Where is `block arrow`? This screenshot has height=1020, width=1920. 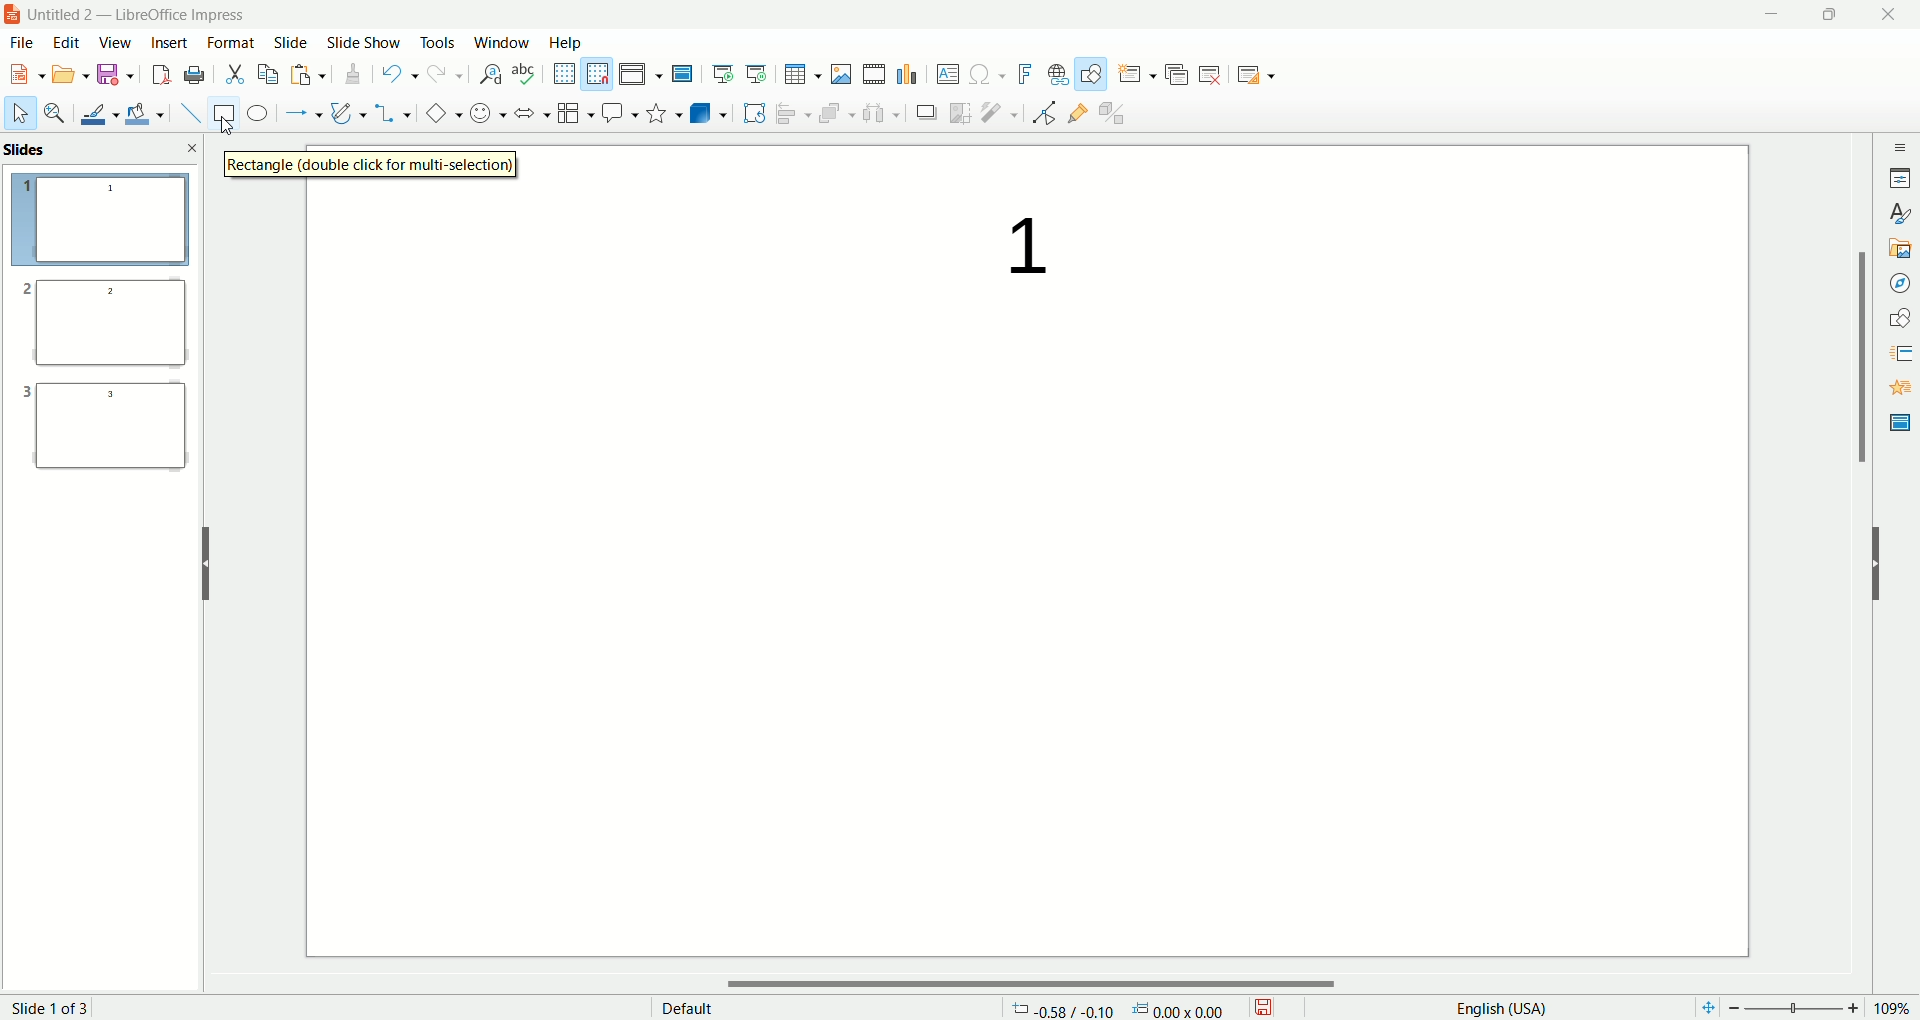 block arrow is located at coordinates (527, 112).